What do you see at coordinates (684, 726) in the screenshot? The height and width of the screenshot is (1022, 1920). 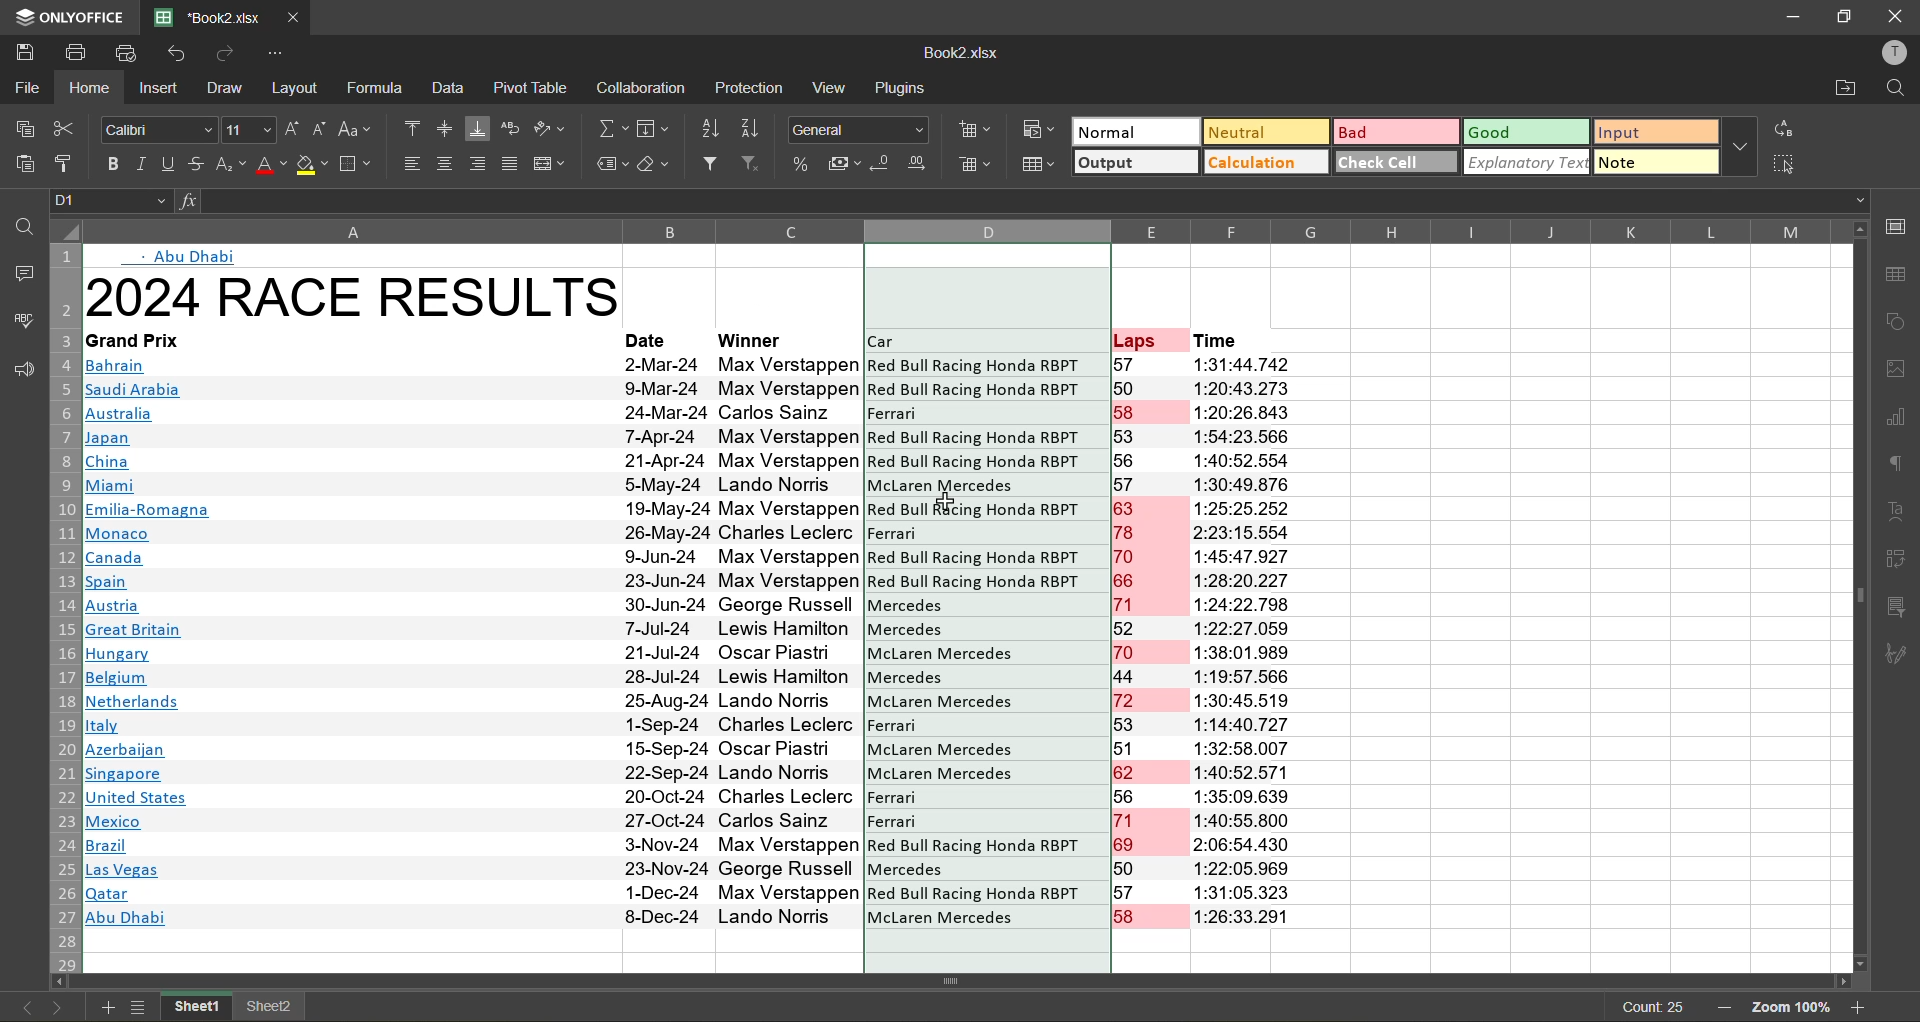 I see `italy 1-Sep-24 Charles Leclerc Ferrari 53 1:14:40.72` at bounding box center [684, 726].